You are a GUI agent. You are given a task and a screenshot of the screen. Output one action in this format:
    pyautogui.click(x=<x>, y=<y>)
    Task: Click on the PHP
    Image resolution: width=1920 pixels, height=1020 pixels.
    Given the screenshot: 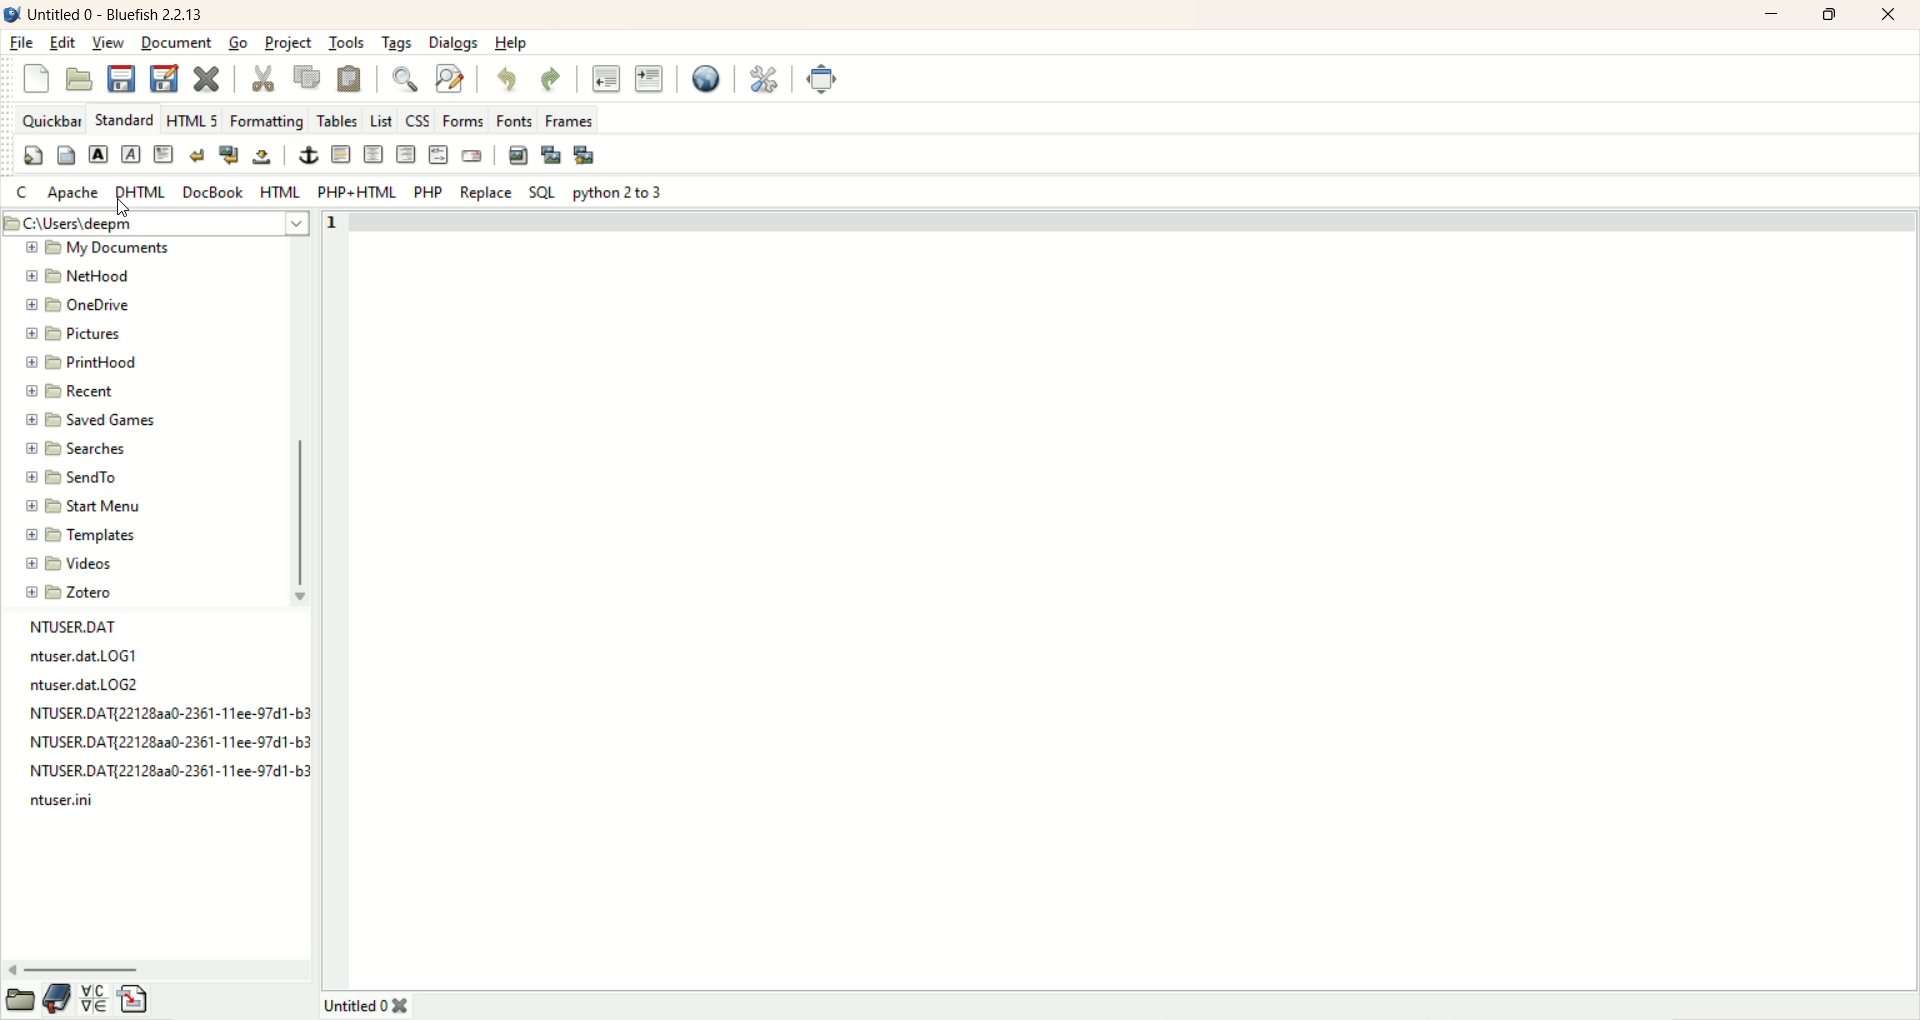 What is the action you would take?
    pyautogui.click(x=428, y=191)
    